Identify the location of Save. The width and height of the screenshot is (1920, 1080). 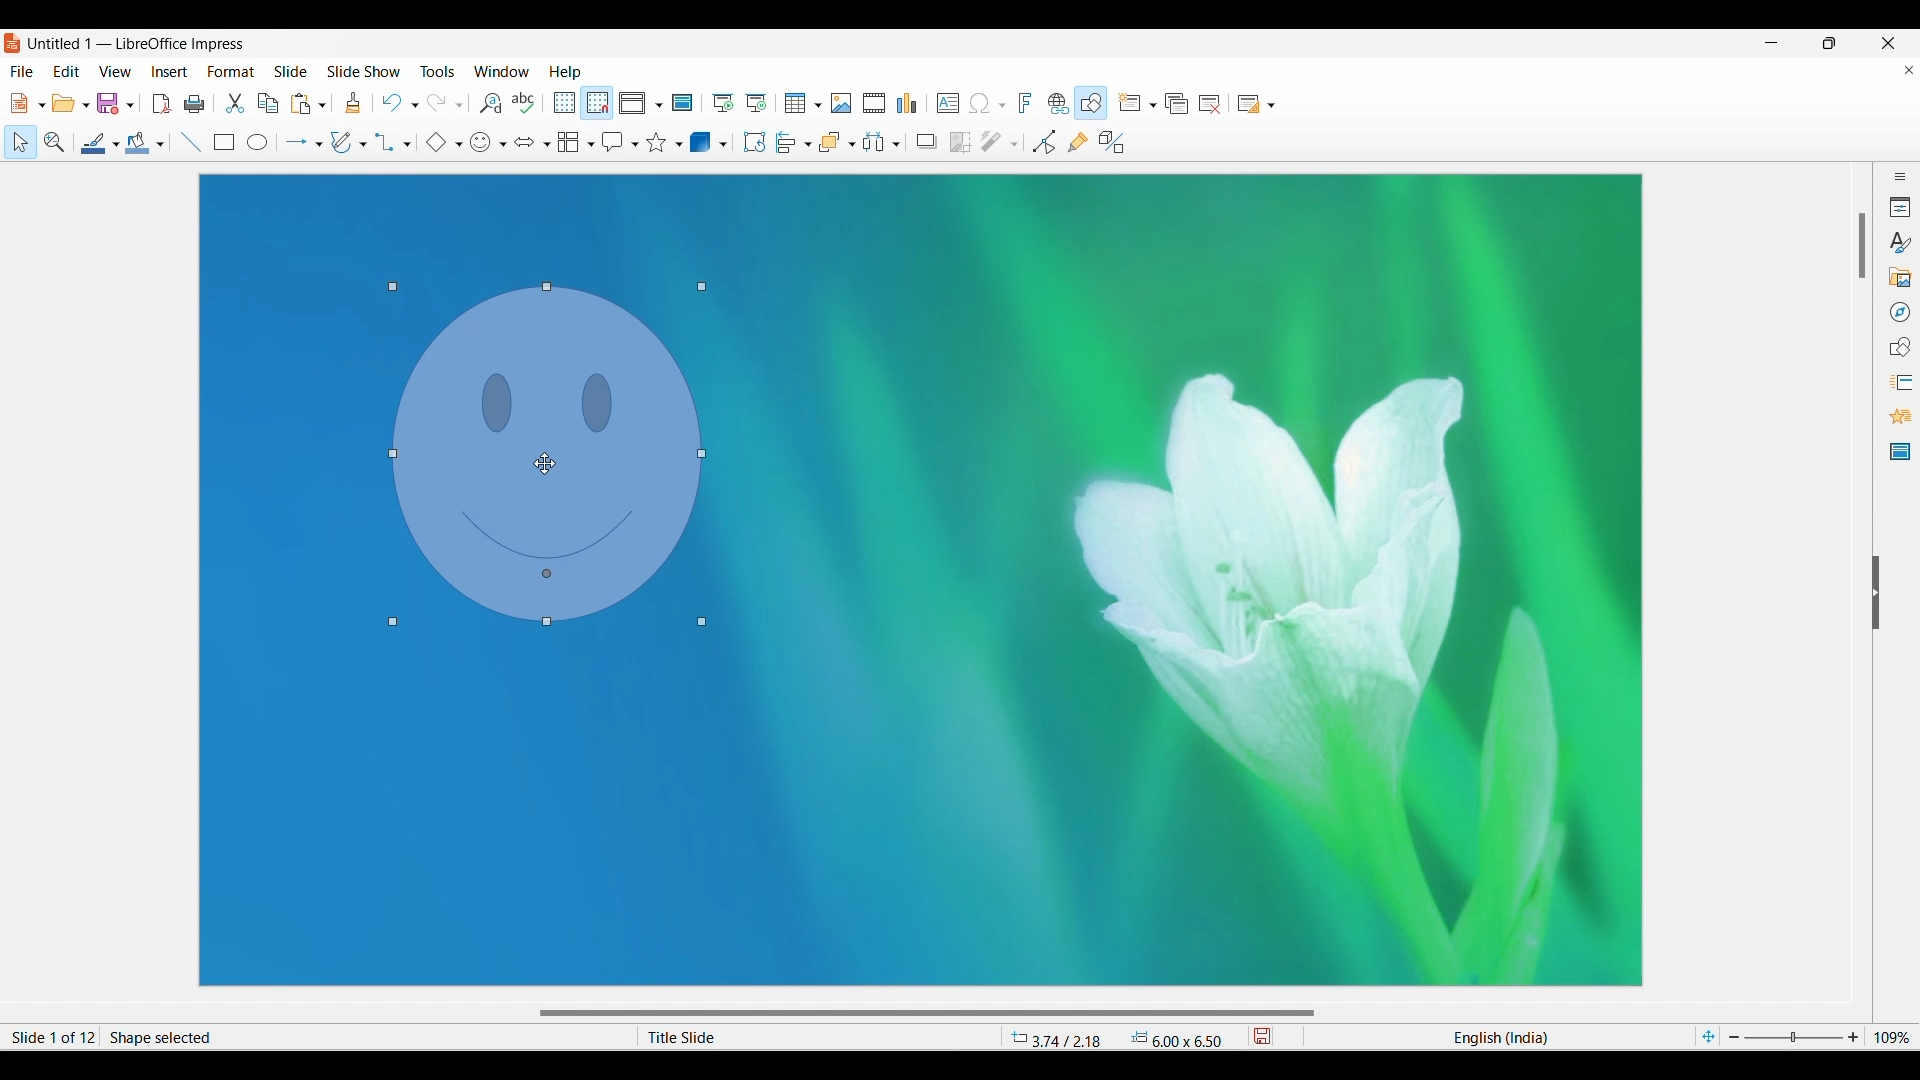
(109, 103).